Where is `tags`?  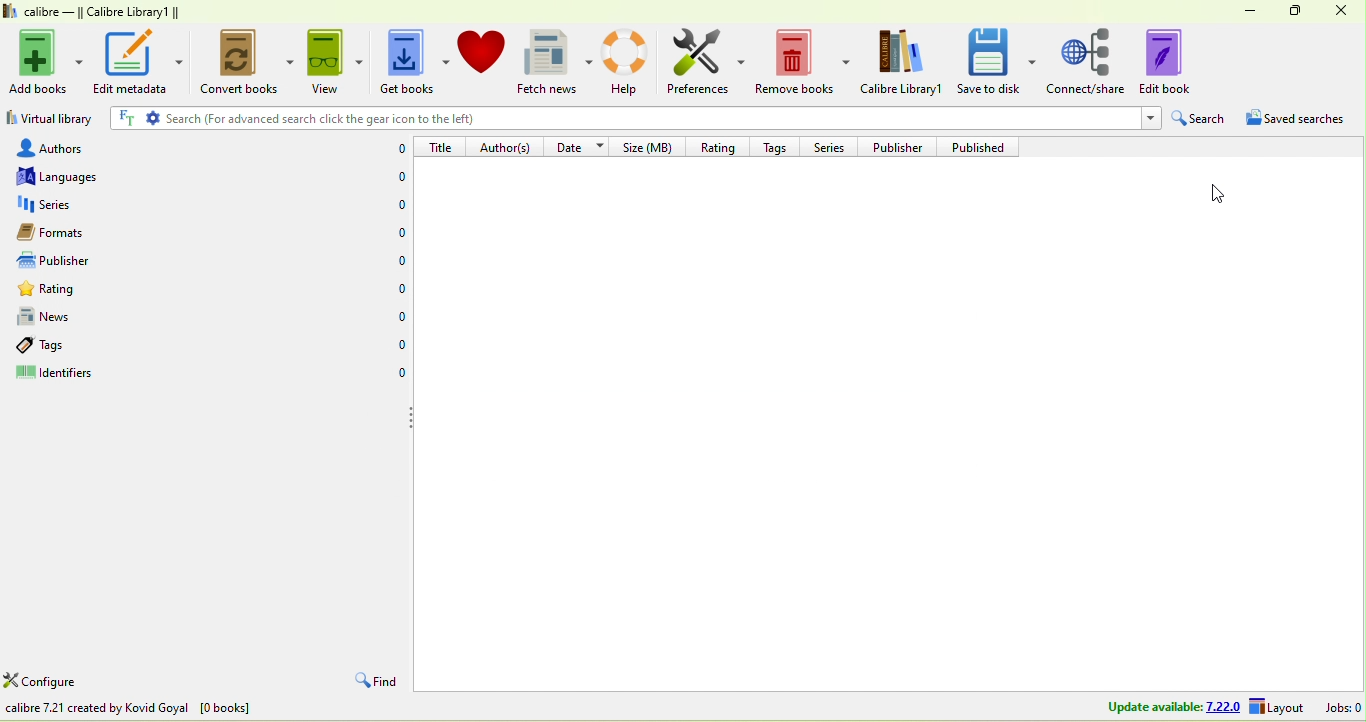 tags is located at coordinates (779, 145).